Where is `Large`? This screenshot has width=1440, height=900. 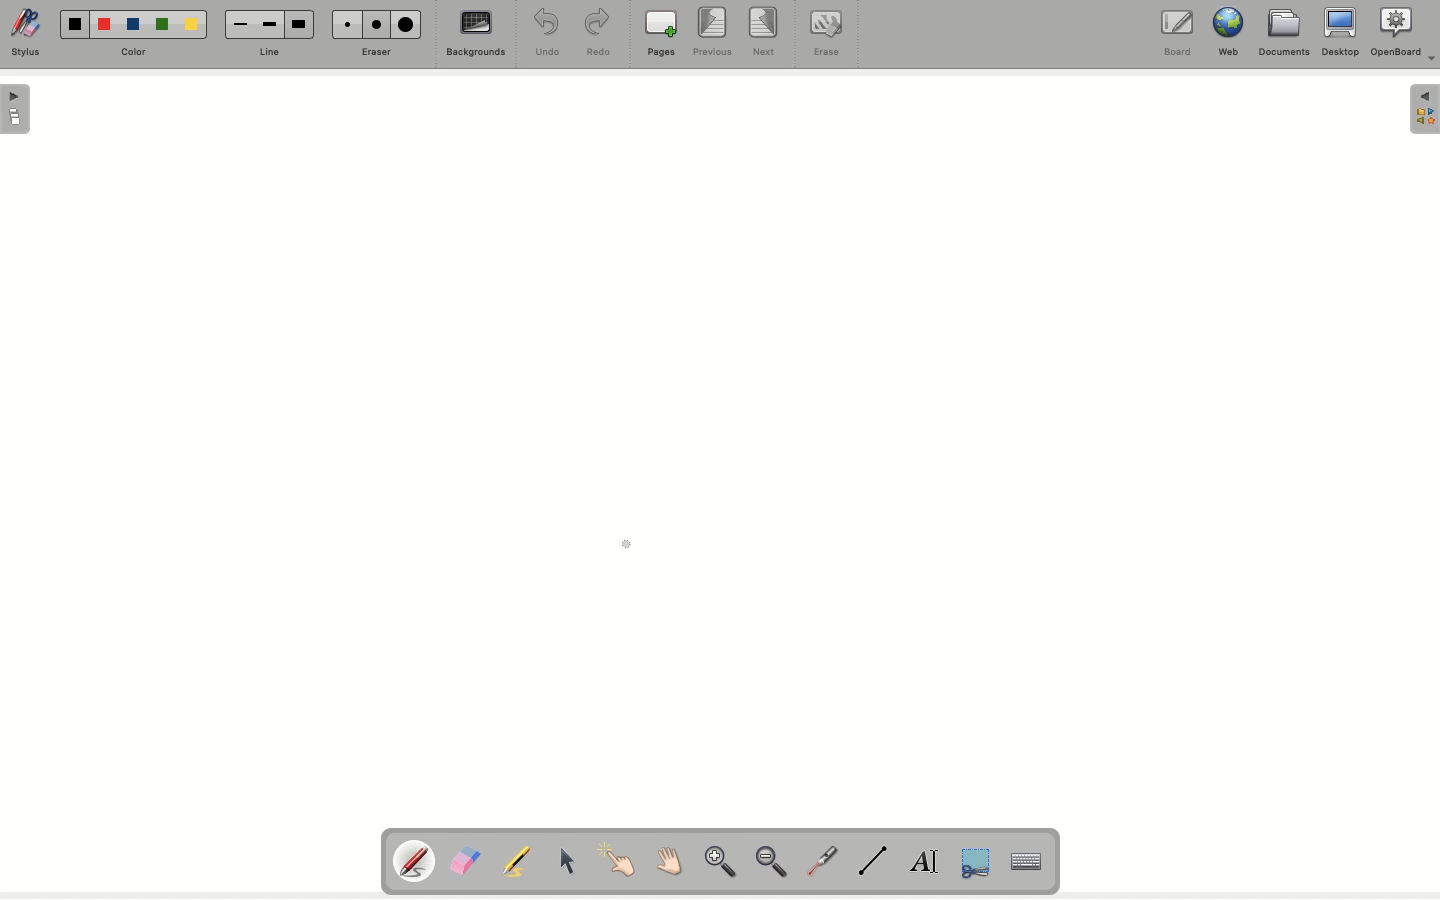 Large is located at coordinates (301, 22).